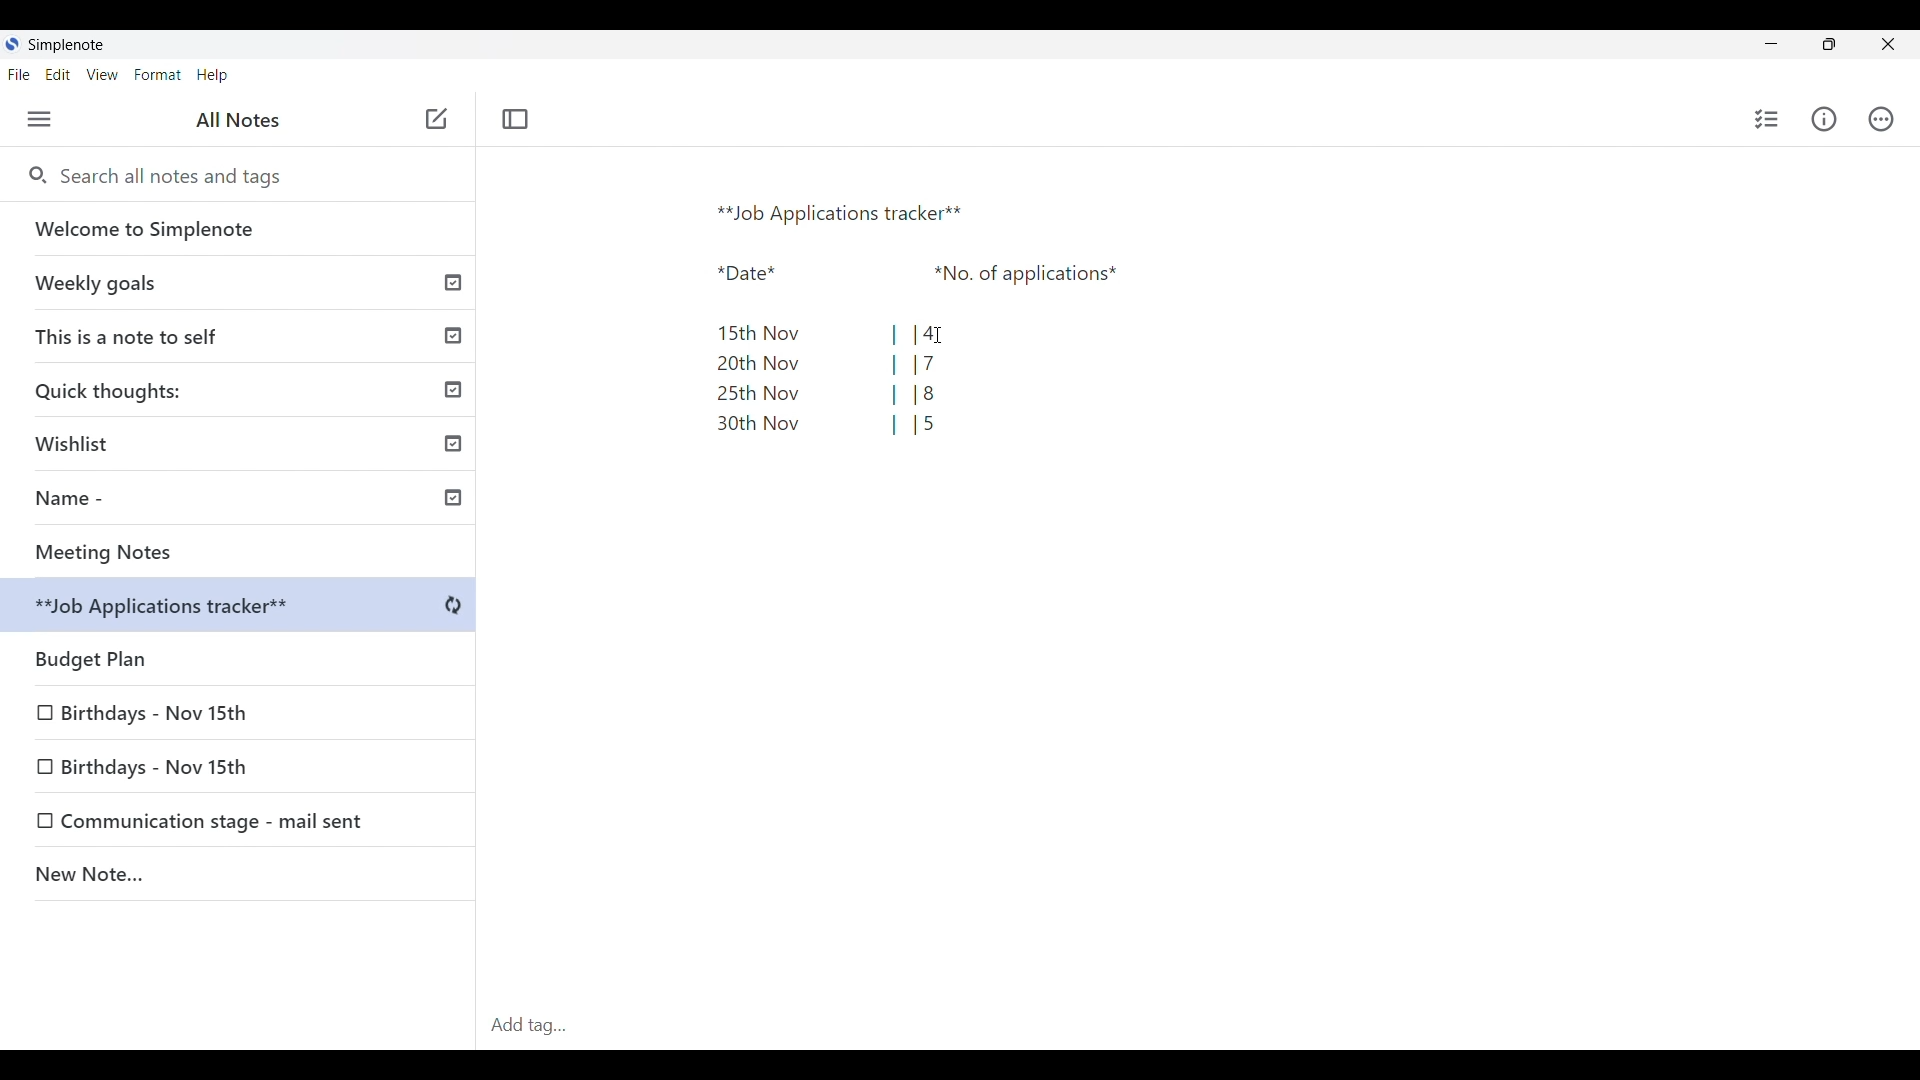 The height and width of the screenshot is (1080, 1920). What do you see at coordinates (66, 45) in the screenshot?
I see `Software name` at bounding box center [66, 45].